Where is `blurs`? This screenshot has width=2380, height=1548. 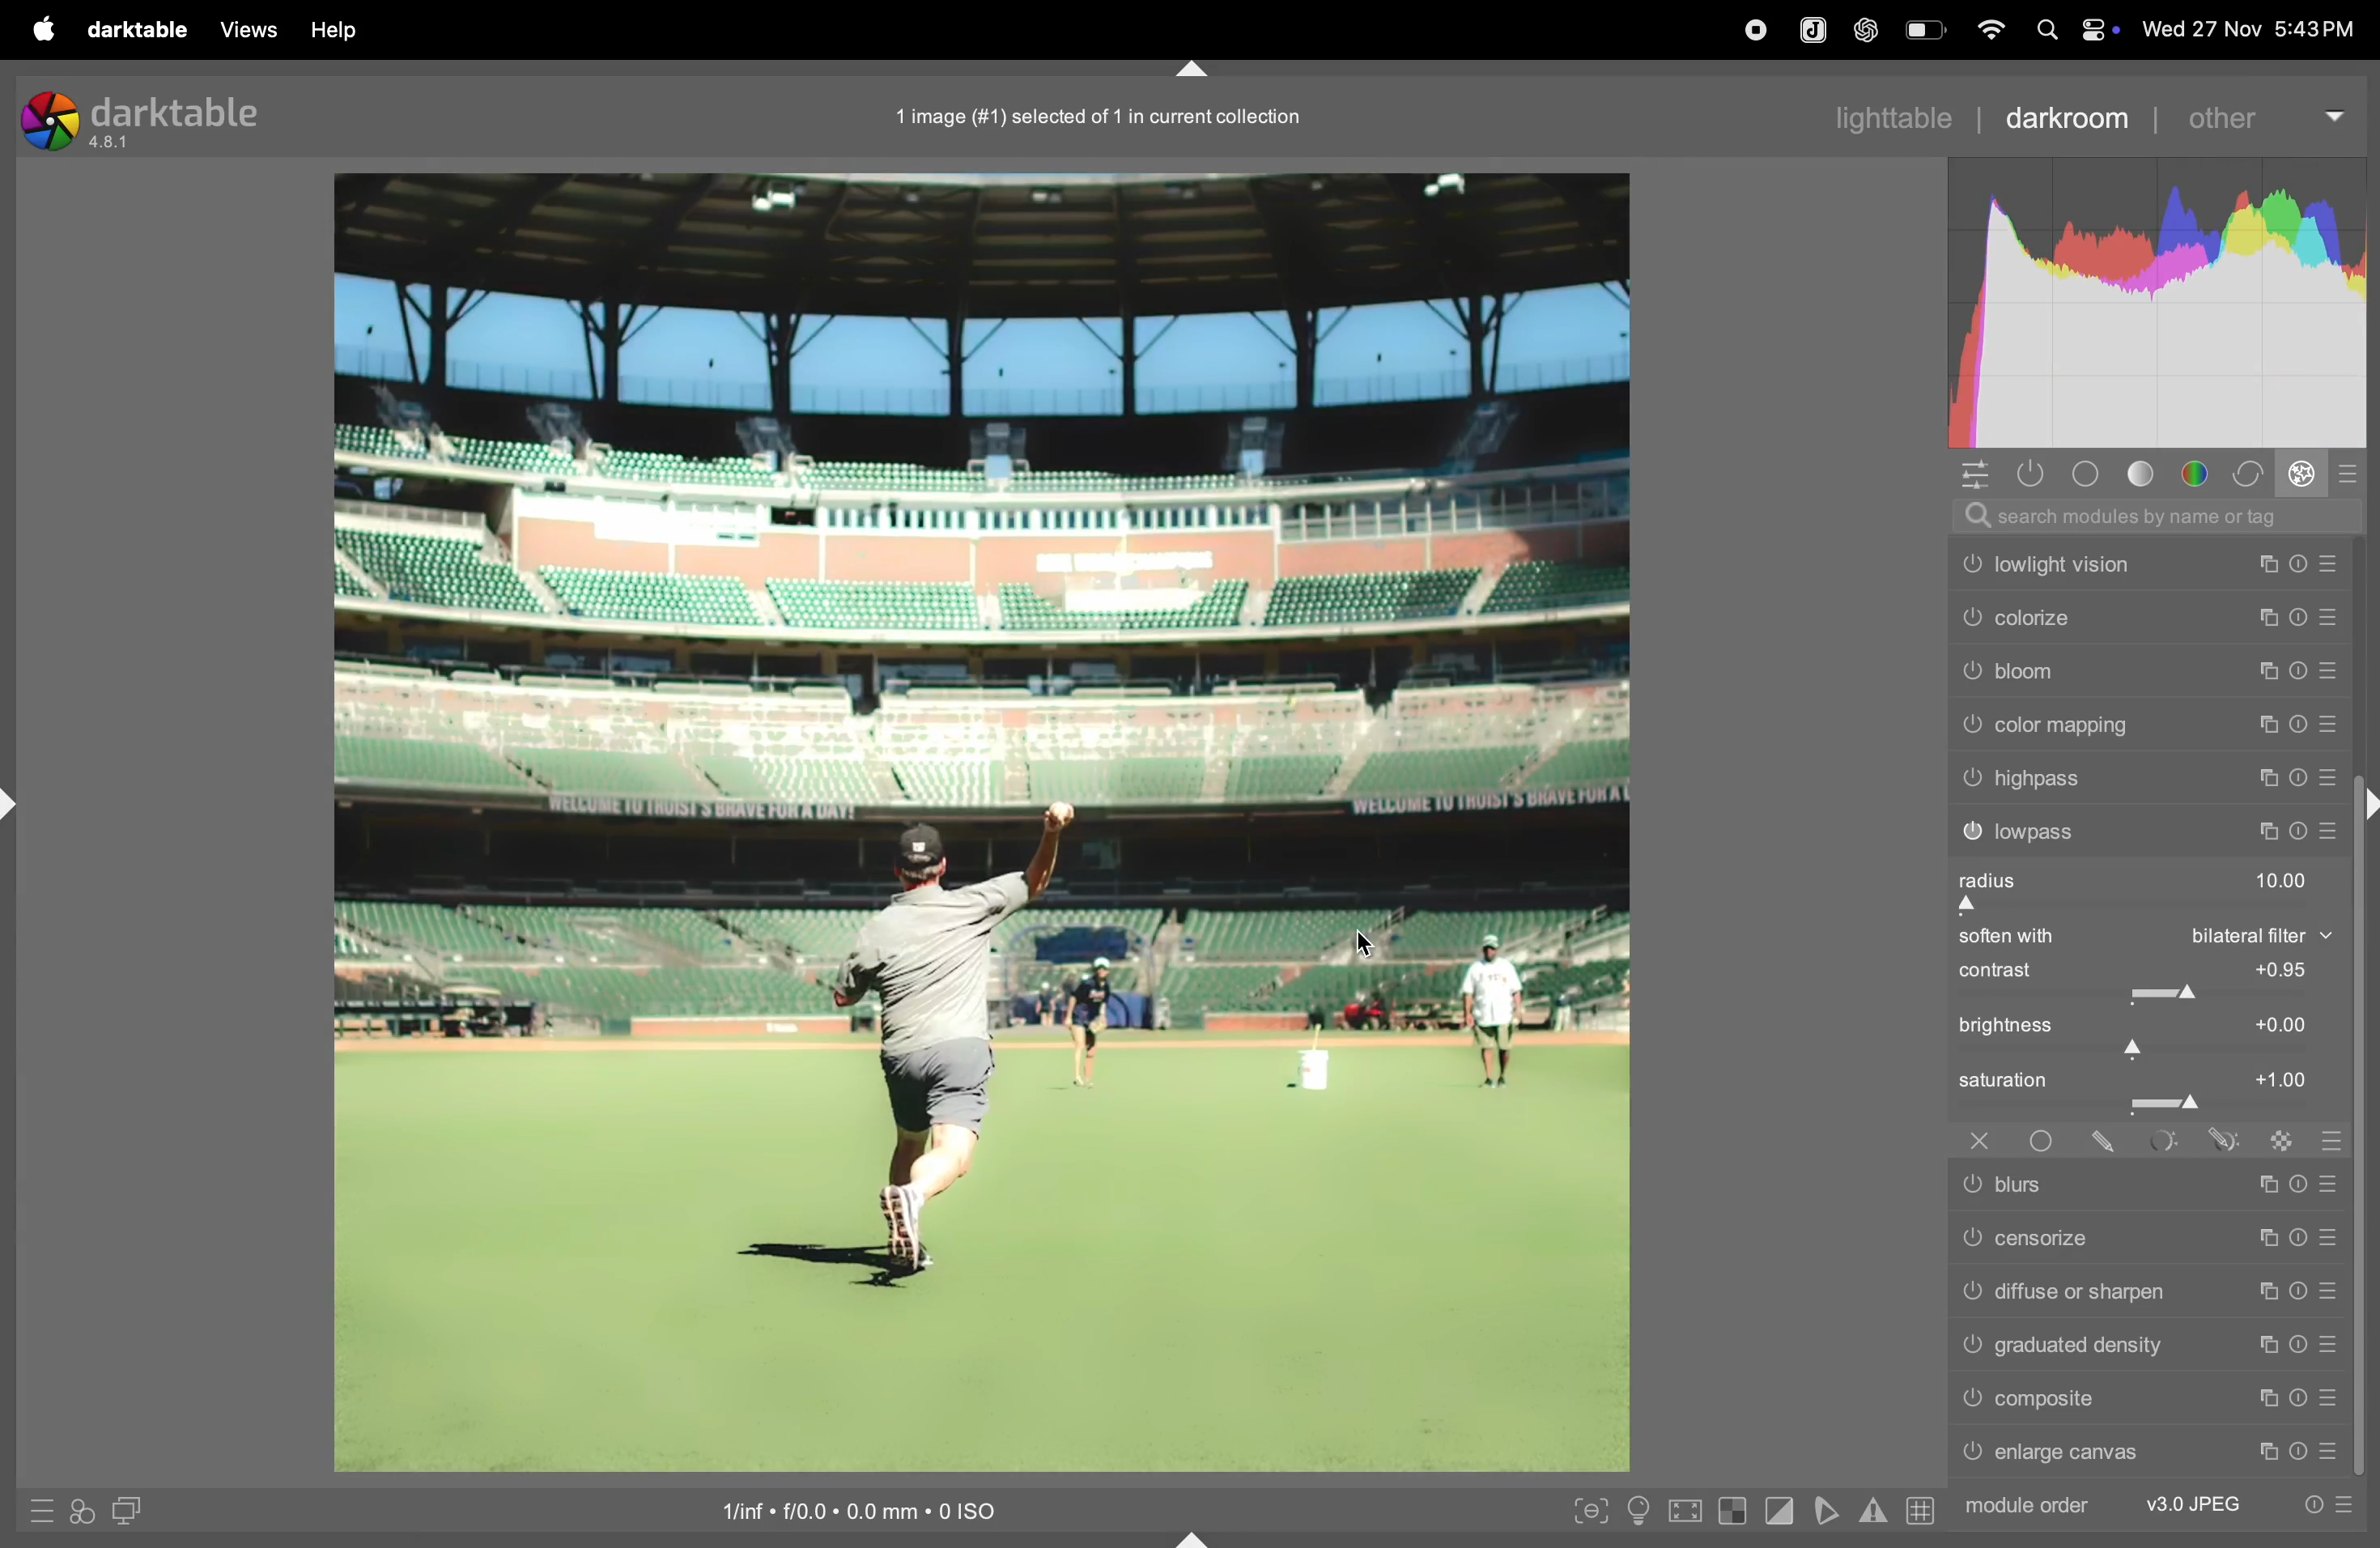 blurs is located at coordinates (2146, 1187).